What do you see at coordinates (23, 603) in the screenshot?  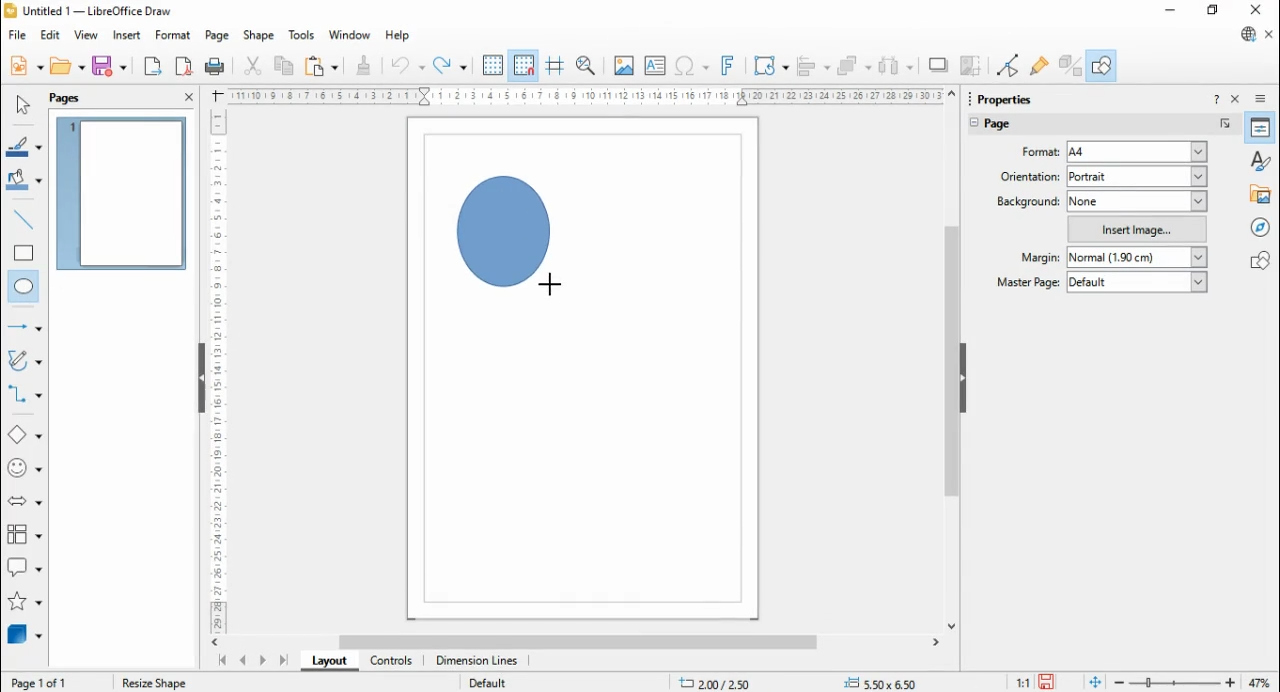 I see `stars and banners ` at bounding box center [23, 603].